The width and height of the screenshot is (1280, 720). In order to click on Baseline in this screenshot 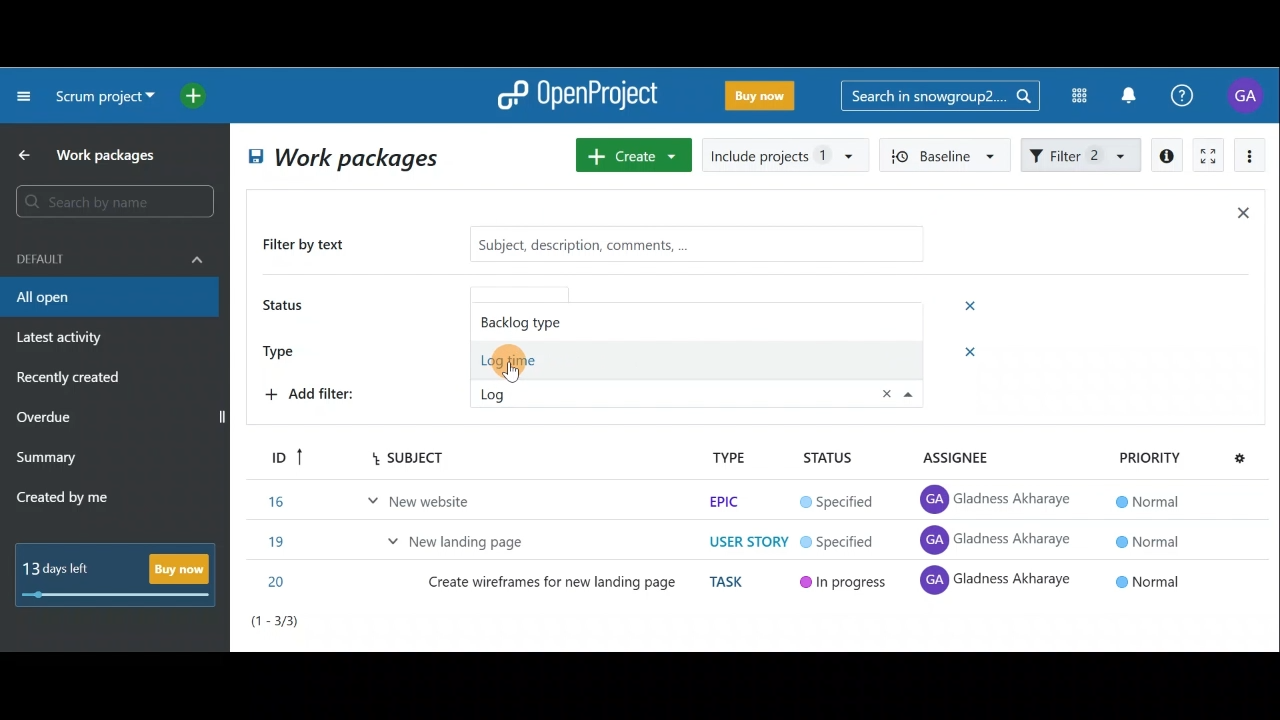, I will do `click(946, 154)`.